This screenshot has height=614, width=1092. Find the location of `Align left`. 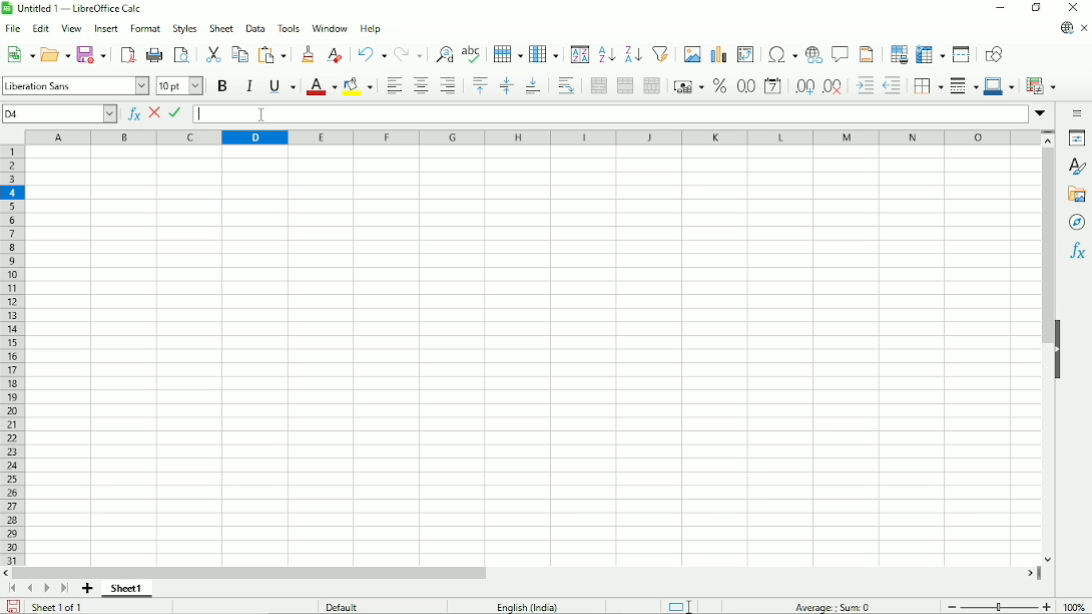

Align left is located at coordinates (393, 86).